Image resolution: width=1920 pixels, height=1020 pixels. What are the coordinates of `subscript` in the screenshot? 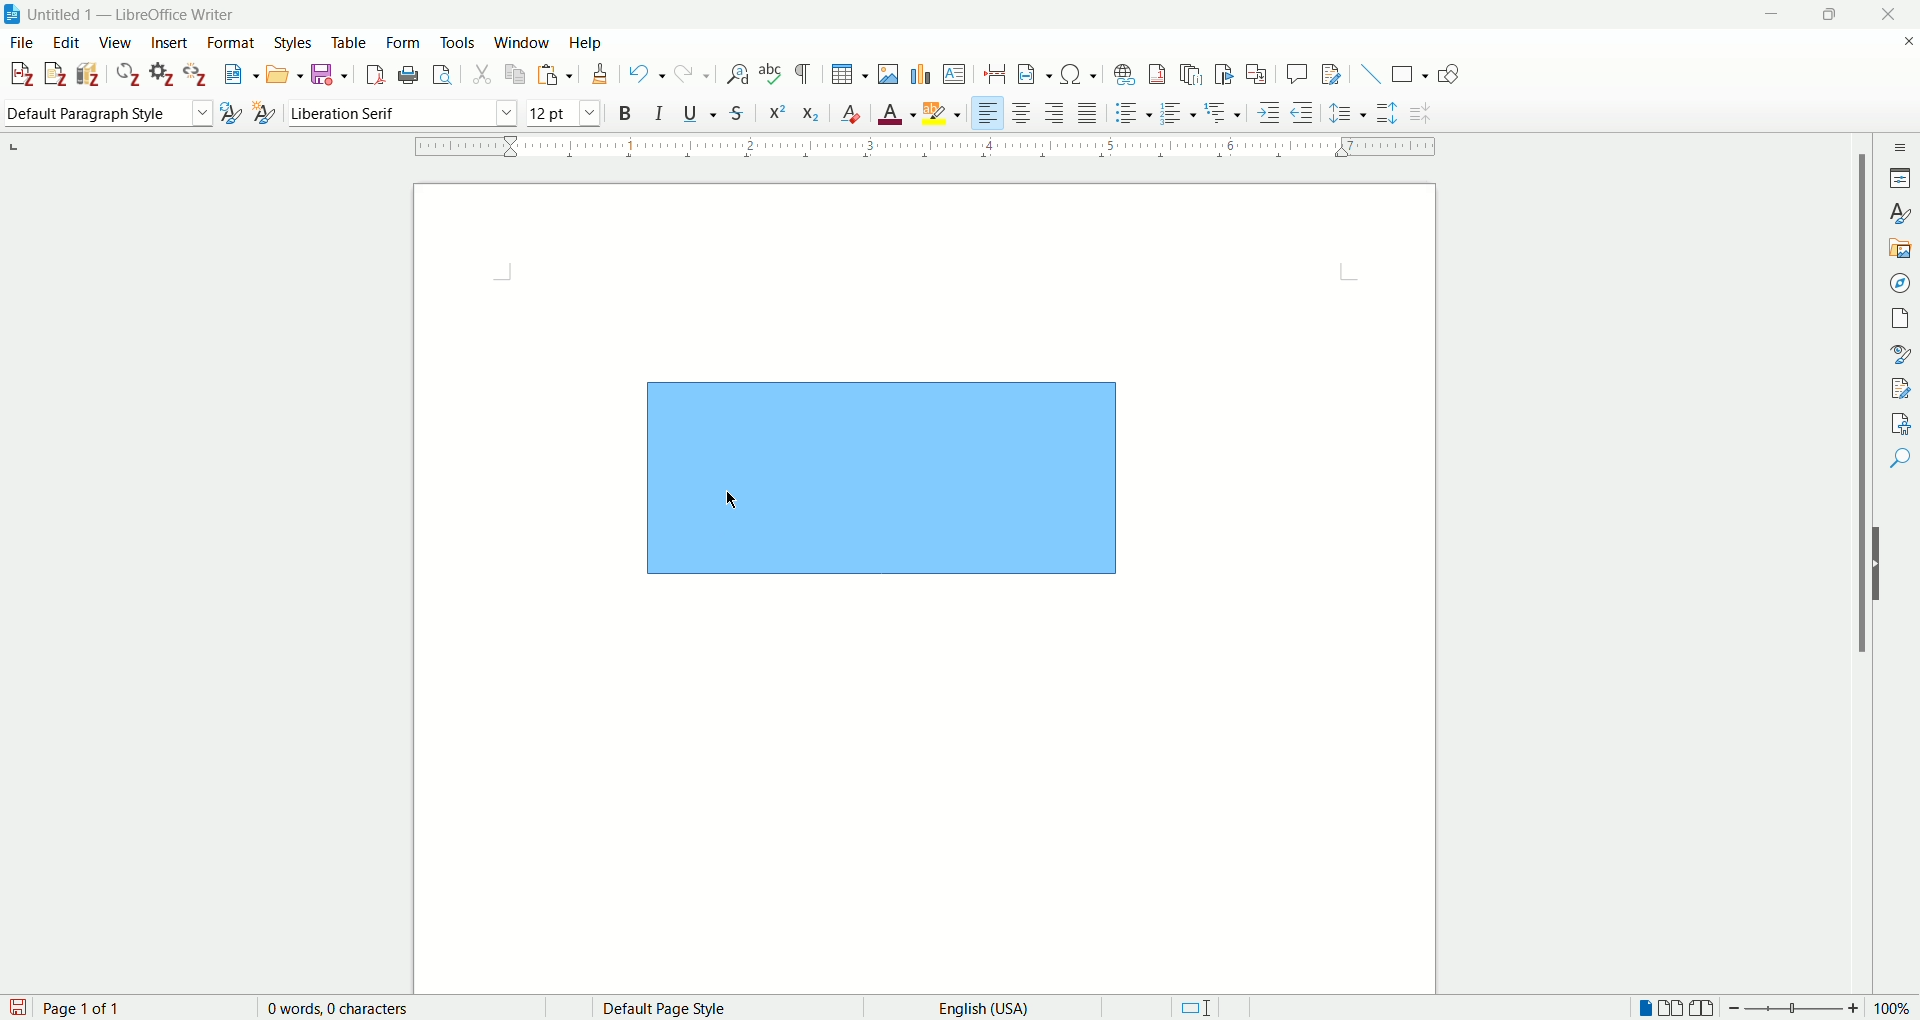 It's located at (811, 113).